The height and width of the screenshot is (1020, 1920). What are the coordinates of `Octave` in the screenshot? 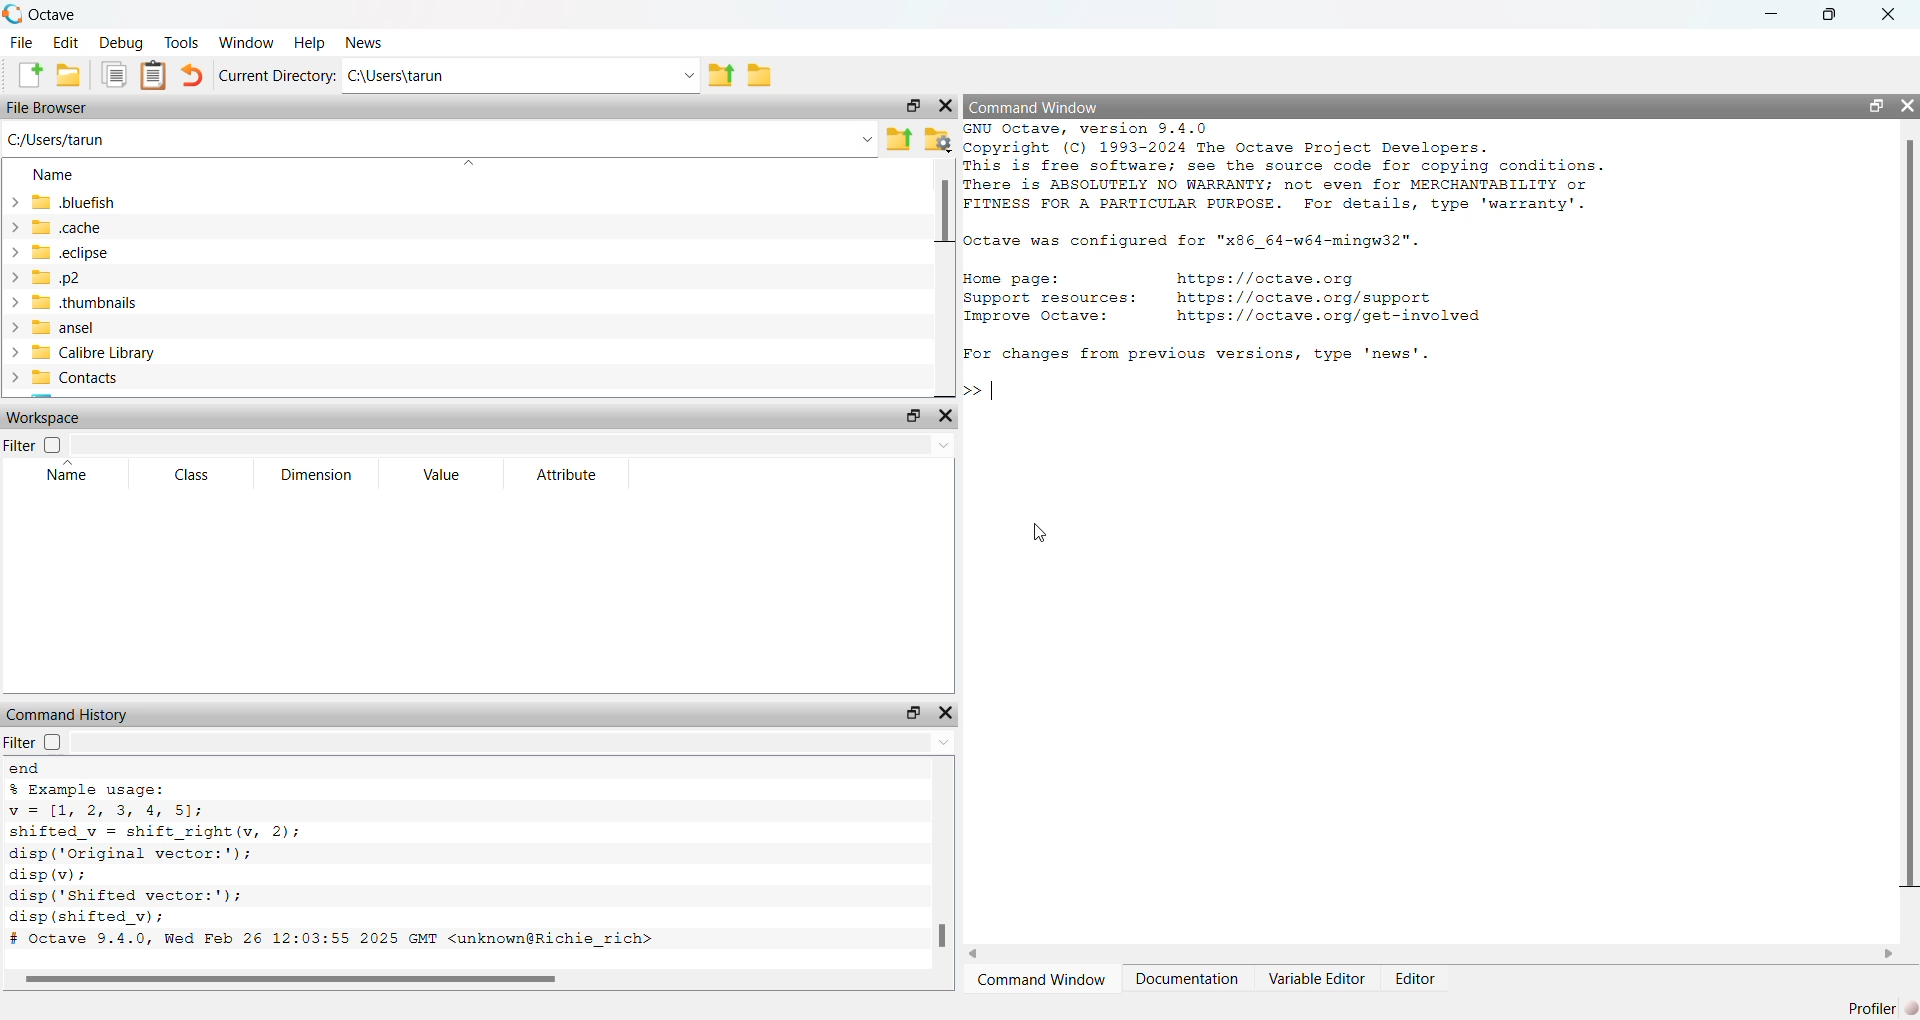 It's located at (84, 12).